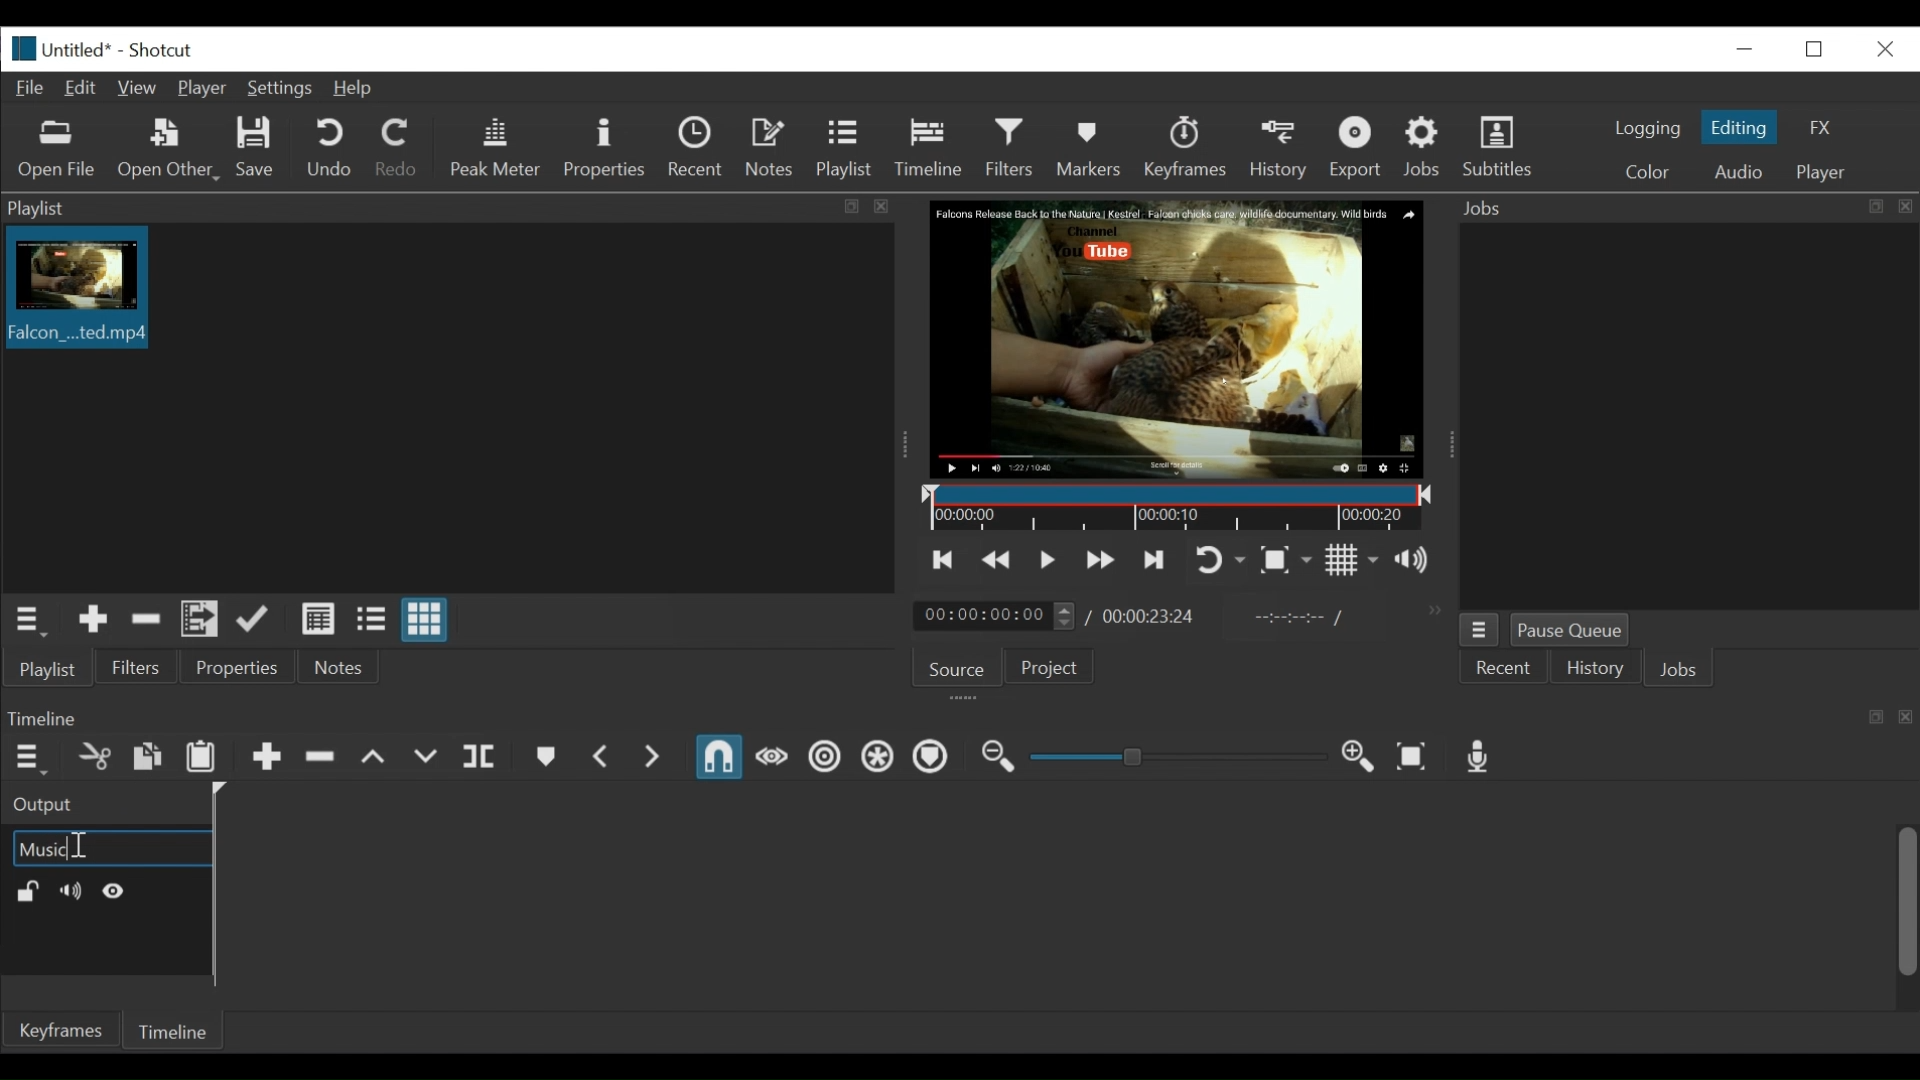 This screenshot has height=1080, width=1920. Describe the element at coordinates (343, 670) in the screenshot. I see `Notes` at that location.